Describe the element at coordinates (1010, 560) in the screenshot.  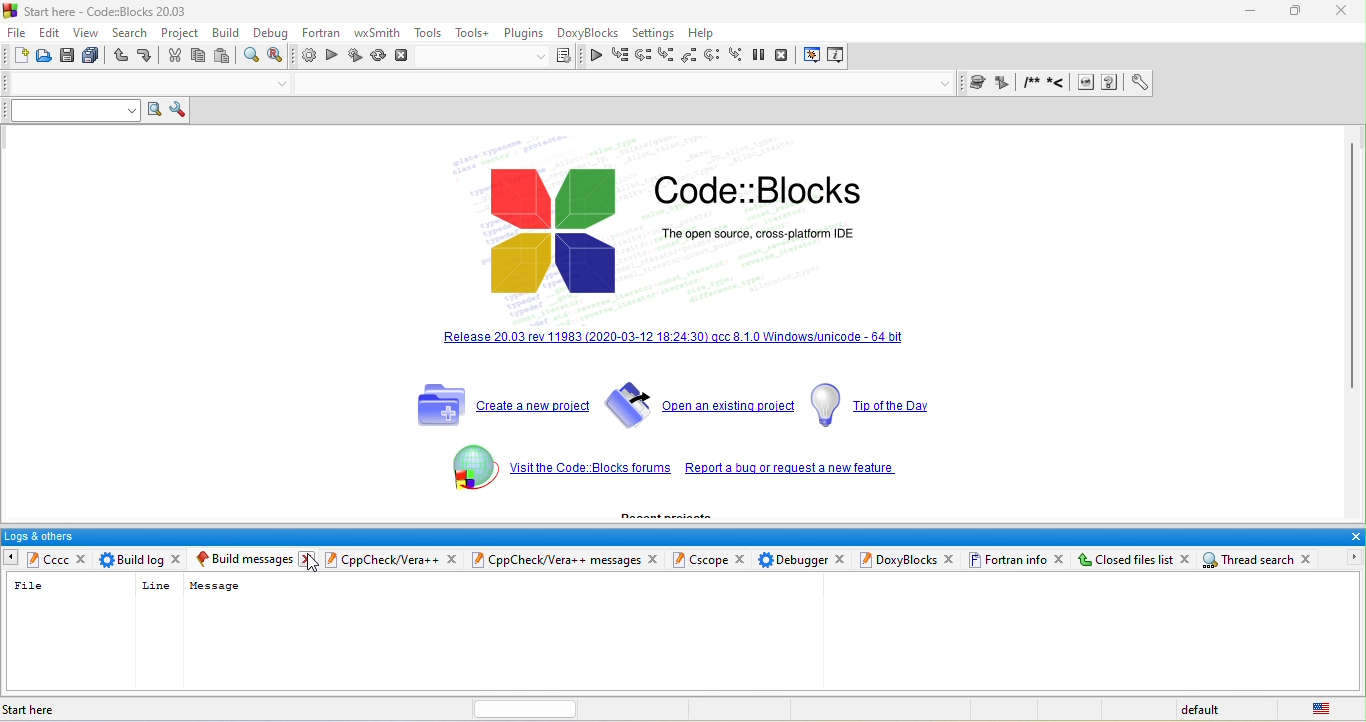
I see `fortran info` at that location.